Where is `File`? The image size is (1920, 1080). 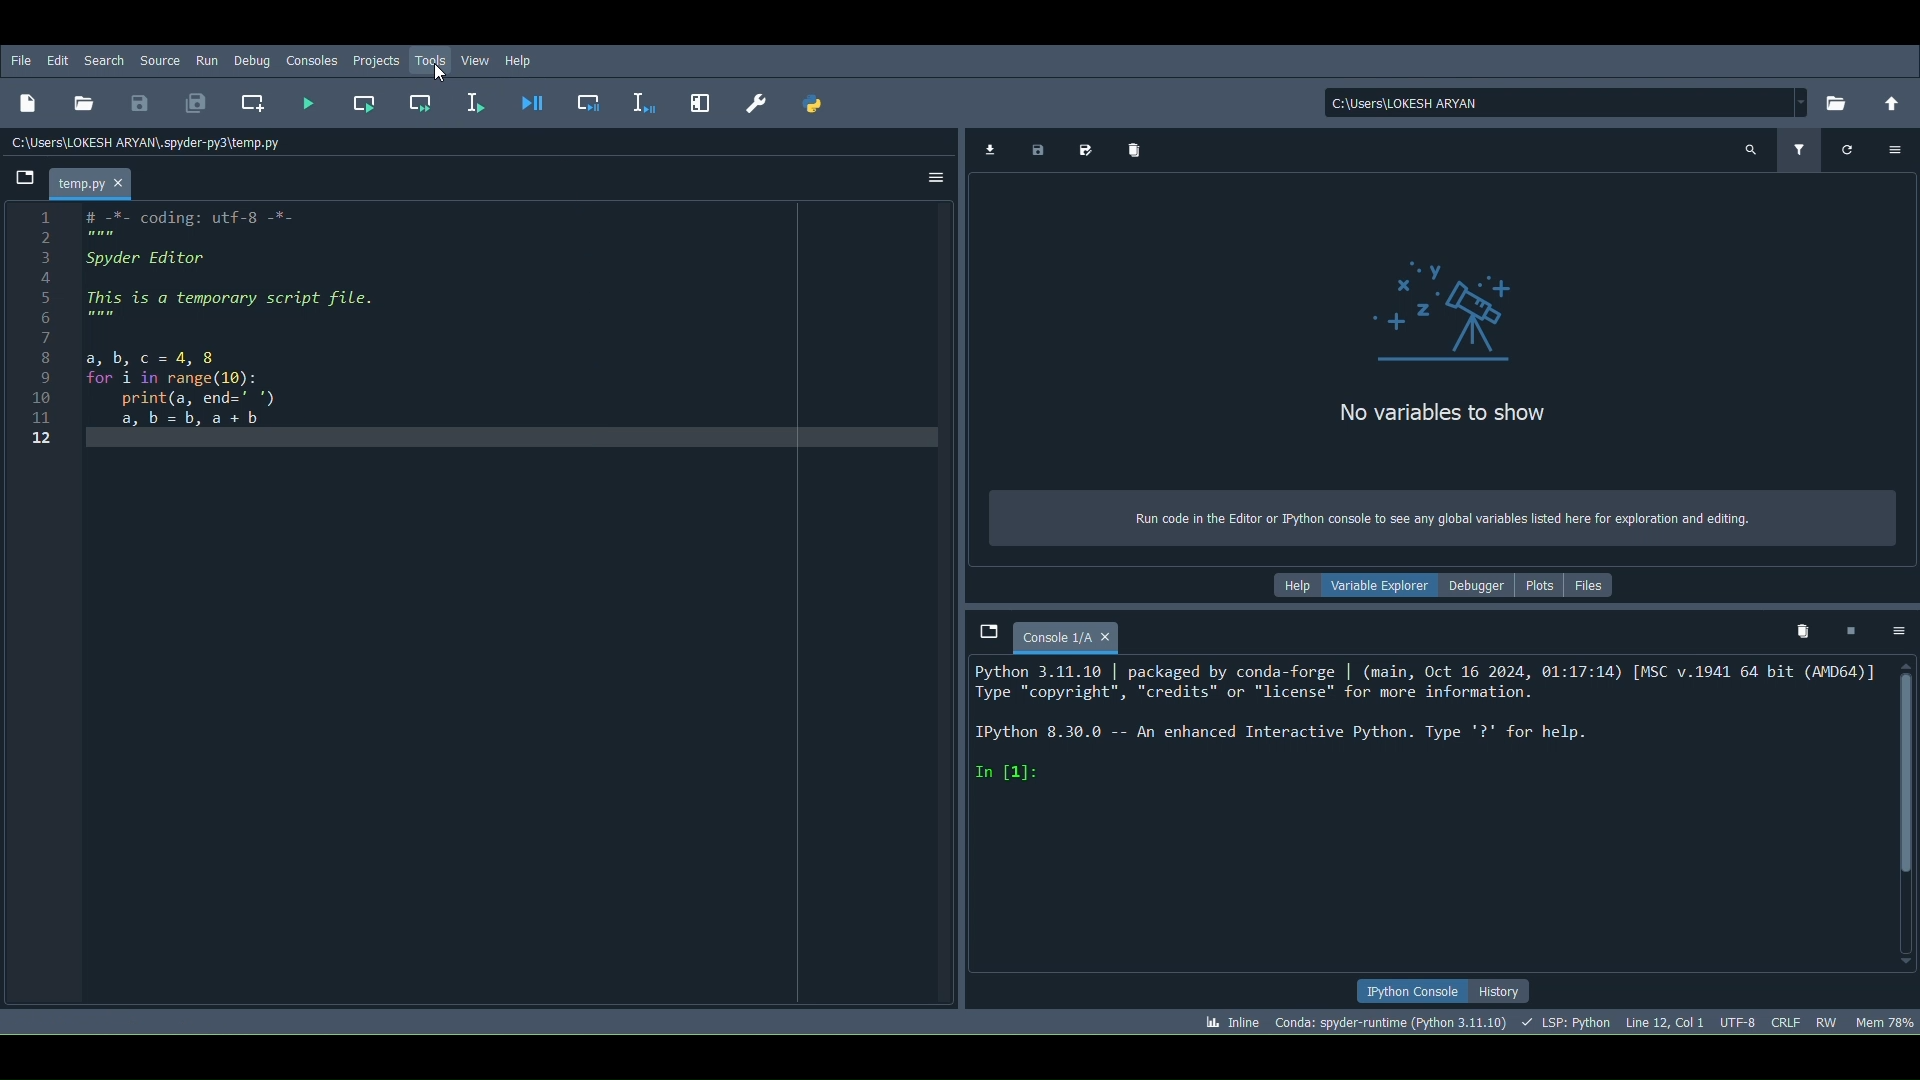 File is located at coordinates (21, 61).